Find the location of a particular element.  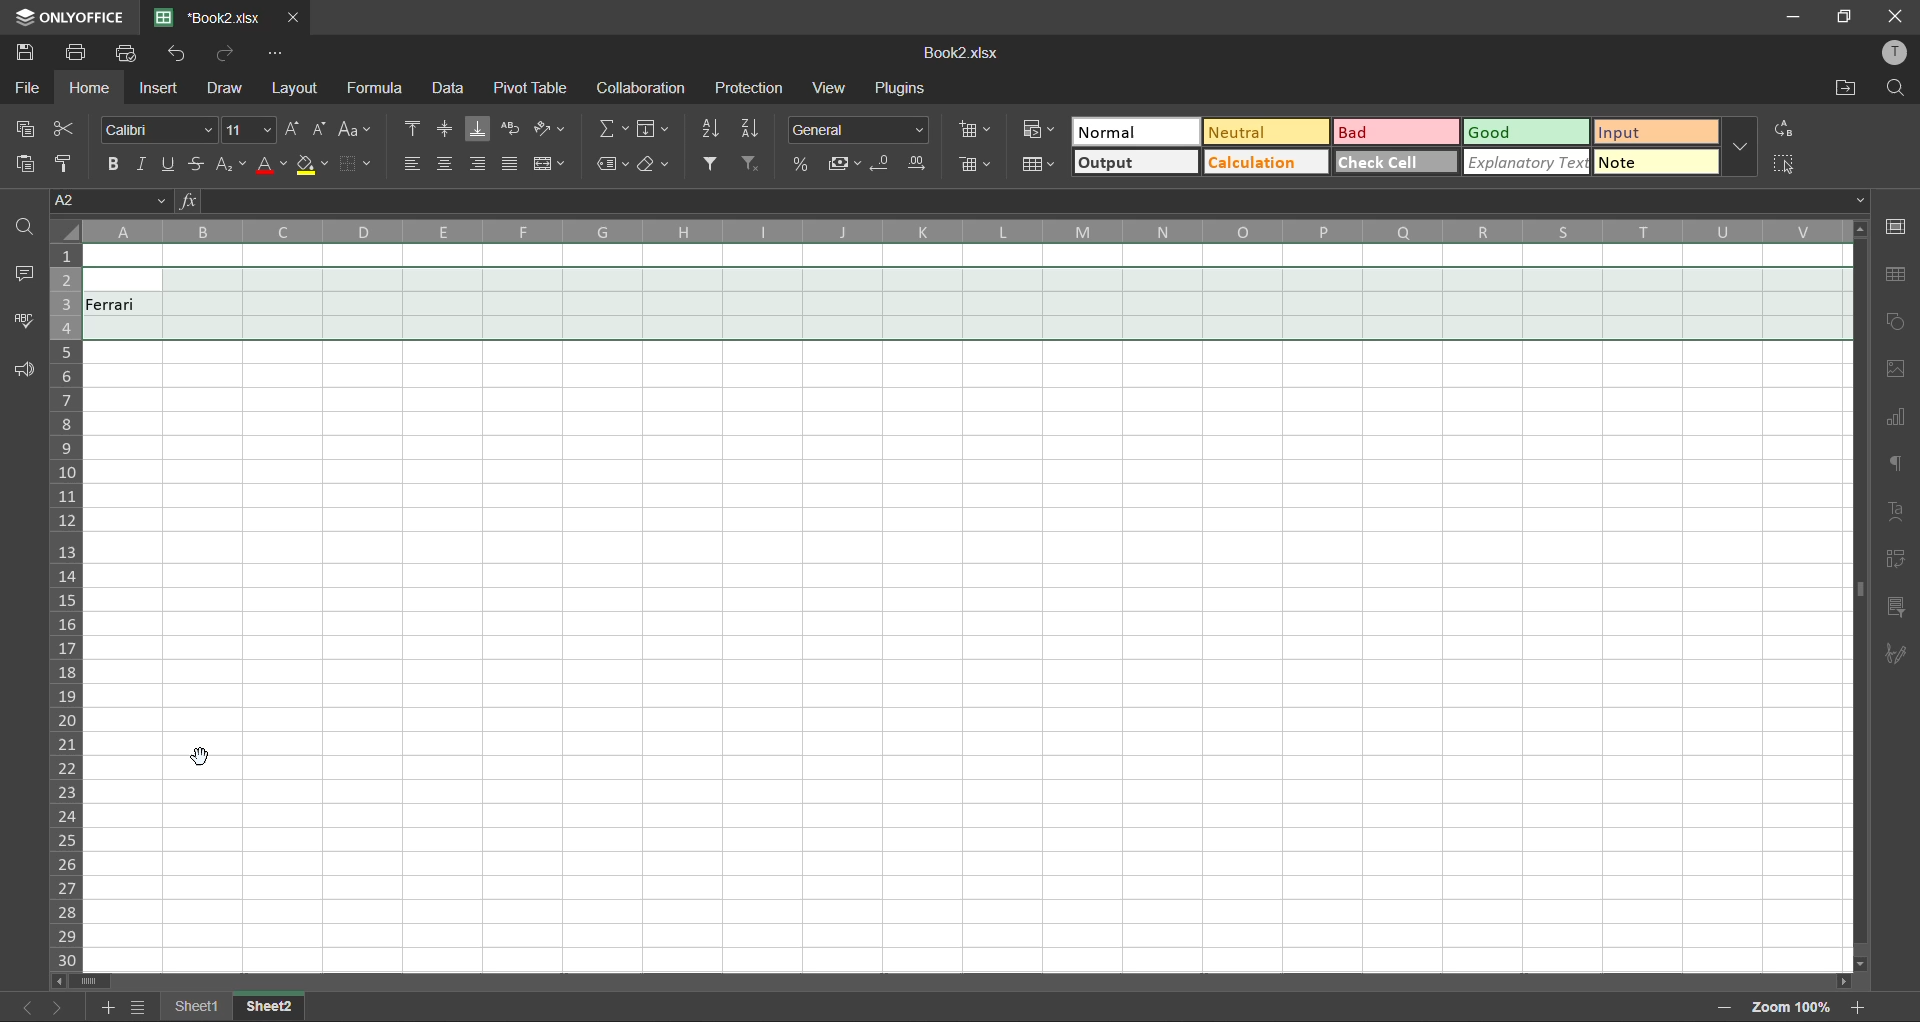

fields is located at coordinates (662, 132).